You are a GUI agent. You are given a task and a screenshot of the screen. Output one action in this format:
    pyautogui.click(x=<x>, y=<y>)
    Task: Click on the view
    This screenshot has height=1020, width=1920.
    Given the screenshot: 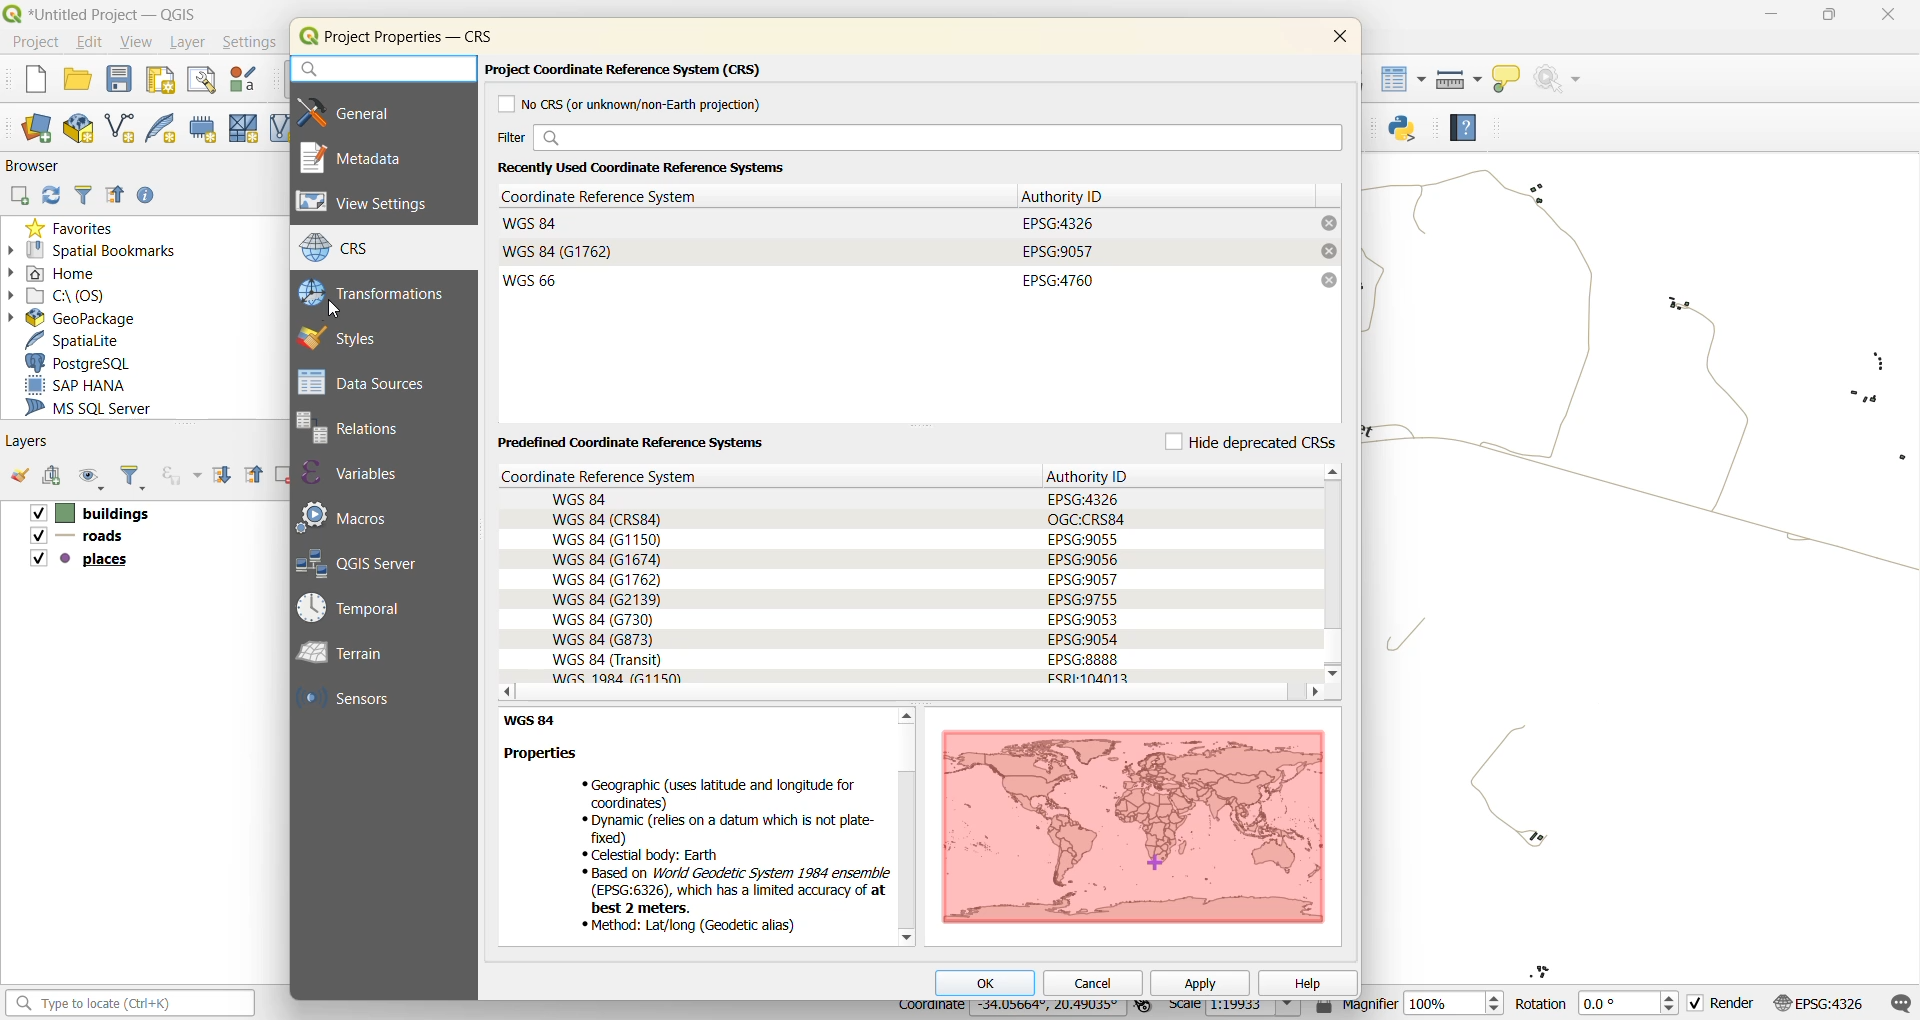 What is the action you would take?
    pyautogui.click(x=139, y=43)
    